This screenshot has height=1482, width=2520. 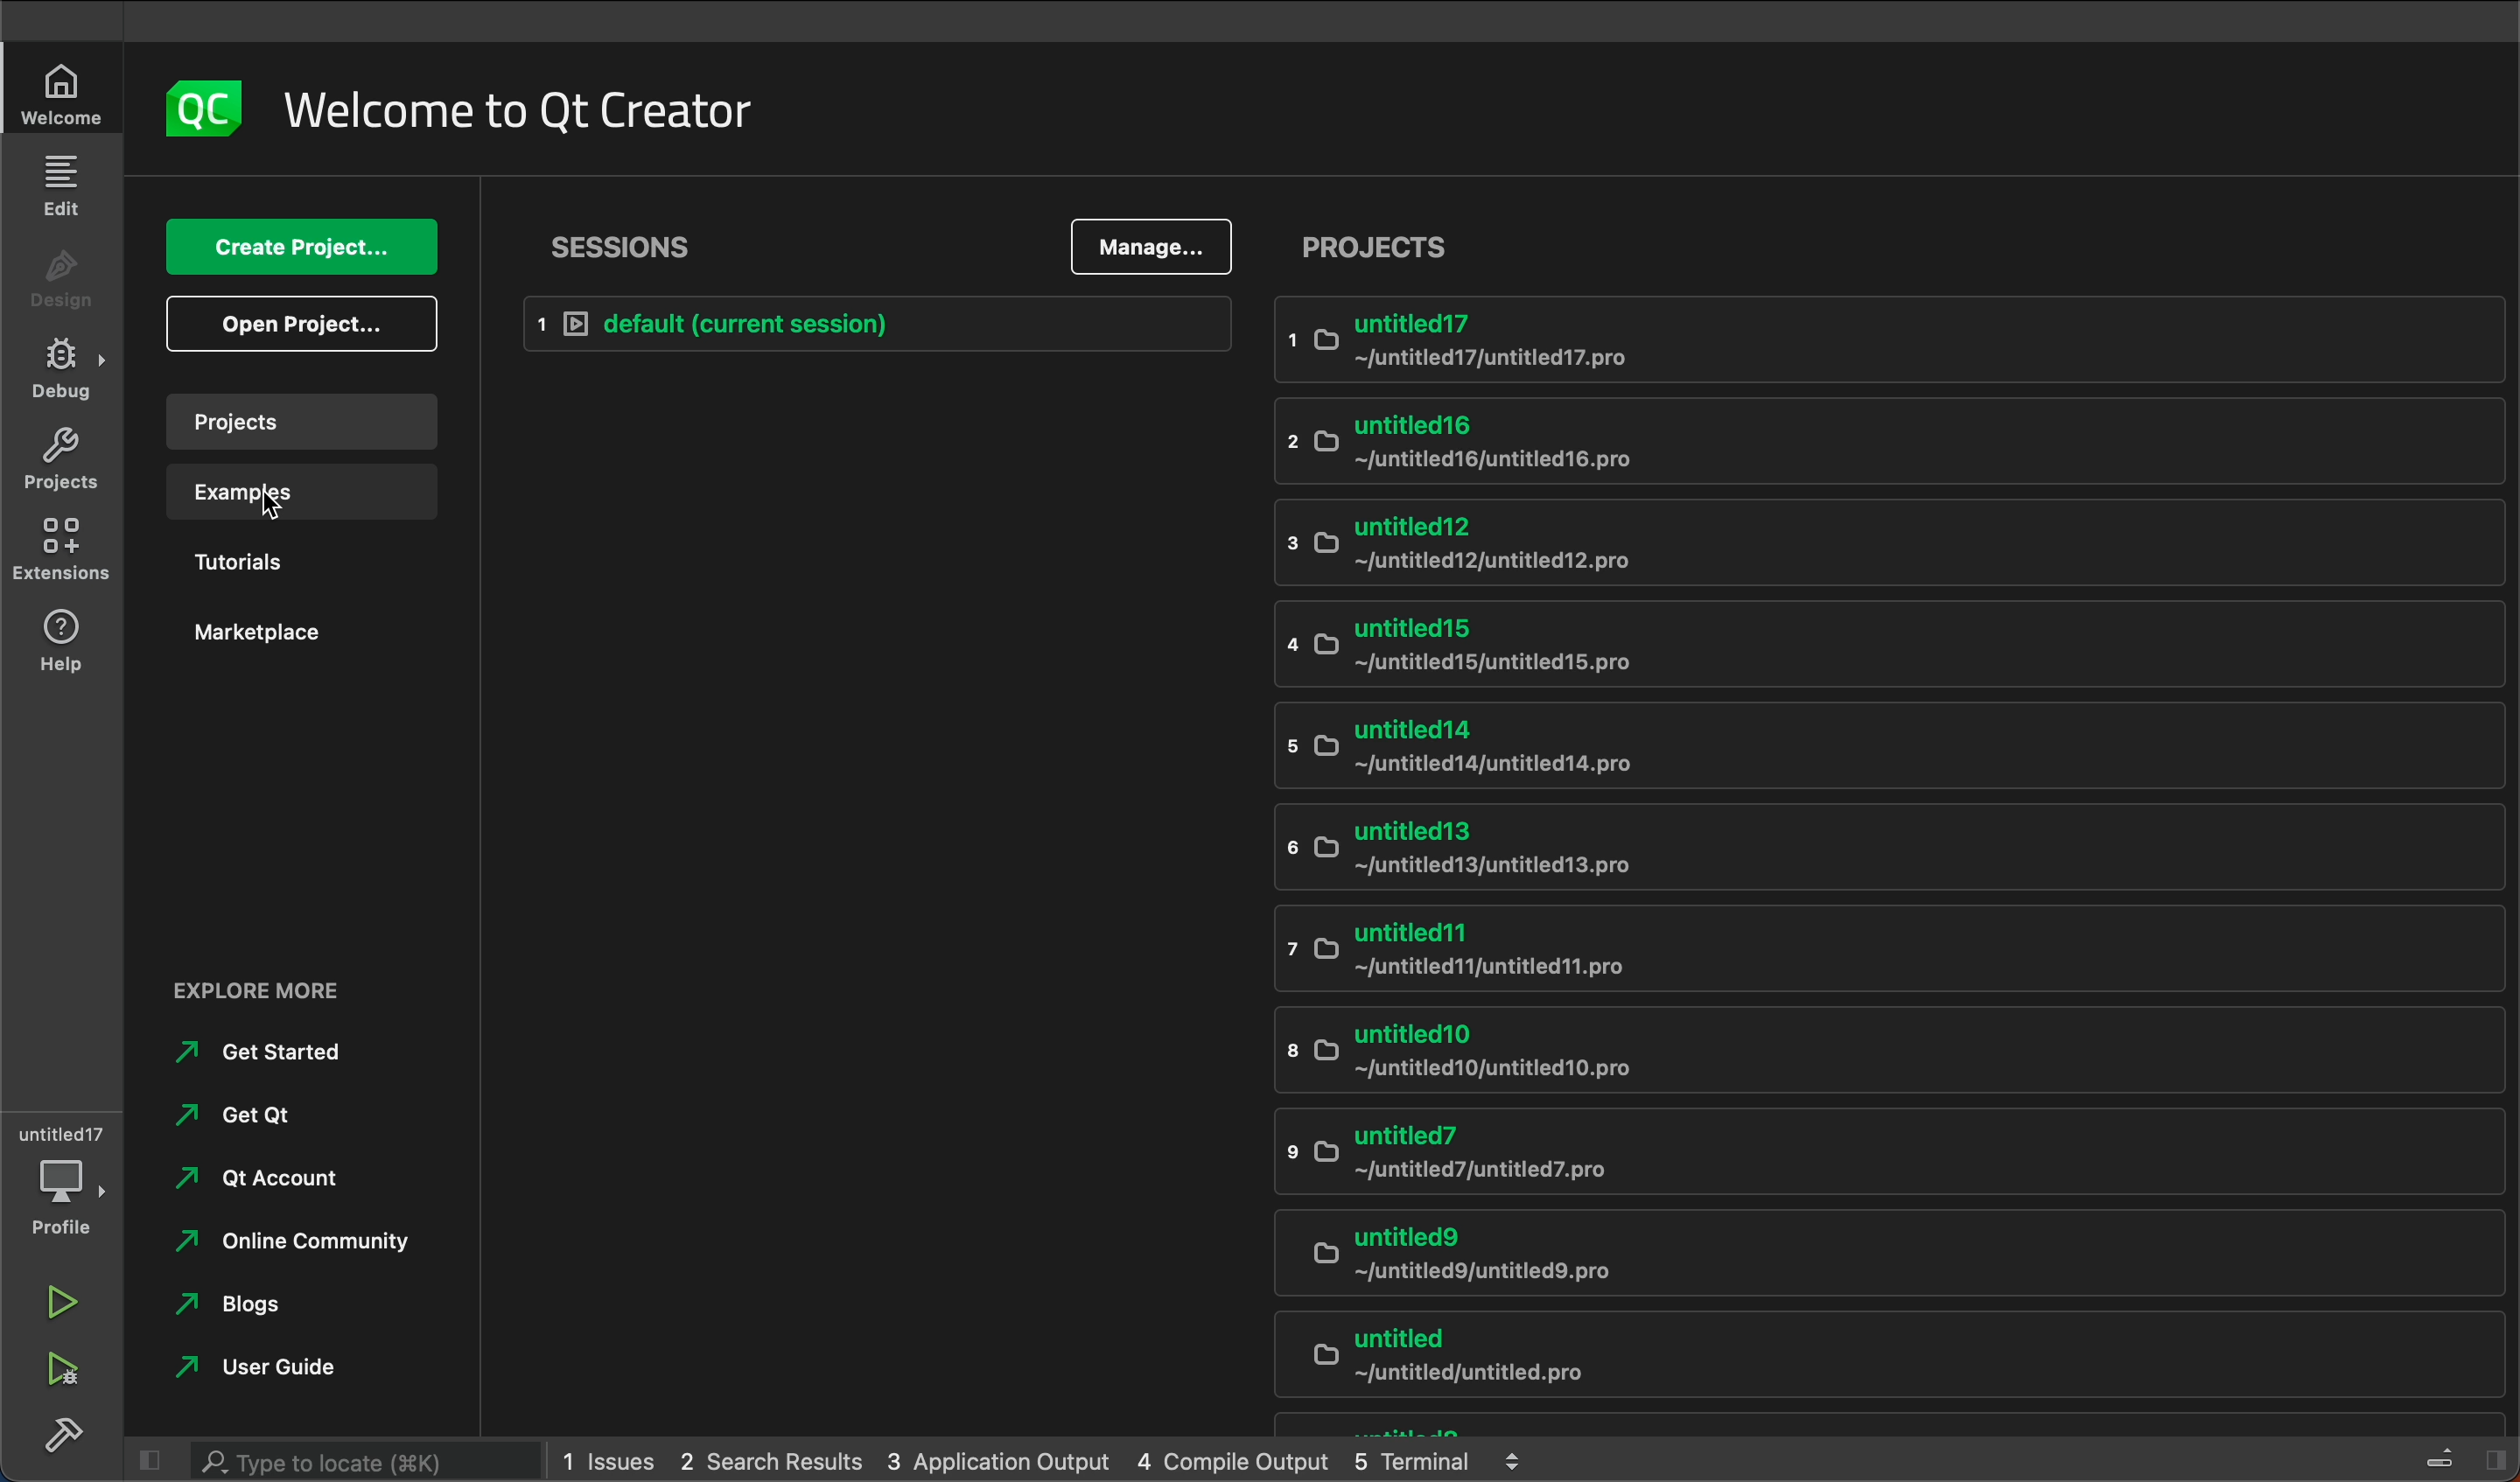 What do you see at coordinates (306, 494) in the screenshot?
I see `examples` at bounding box center [306, 494].